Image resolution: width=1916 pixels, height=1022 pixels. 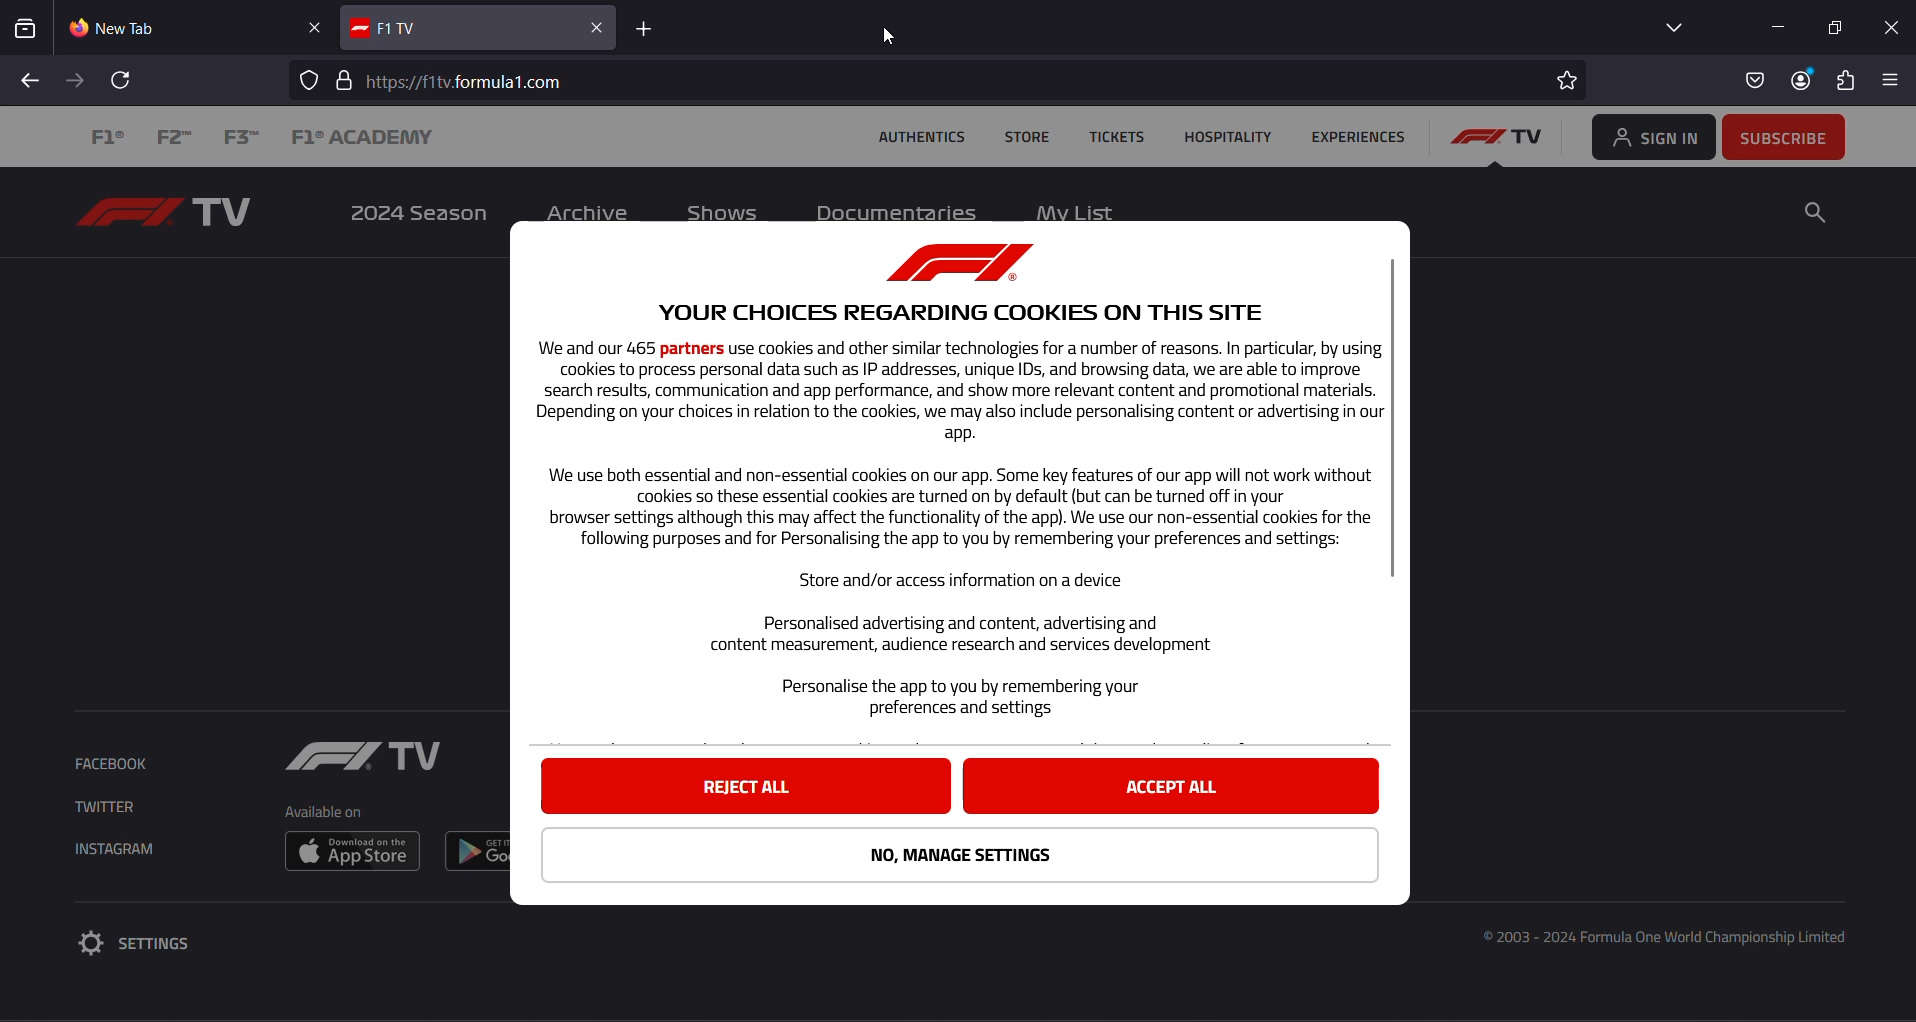 What do you see at coordinates (103, 808) in the screenshot?
I see `twitter` at bounding box center [103, 808].